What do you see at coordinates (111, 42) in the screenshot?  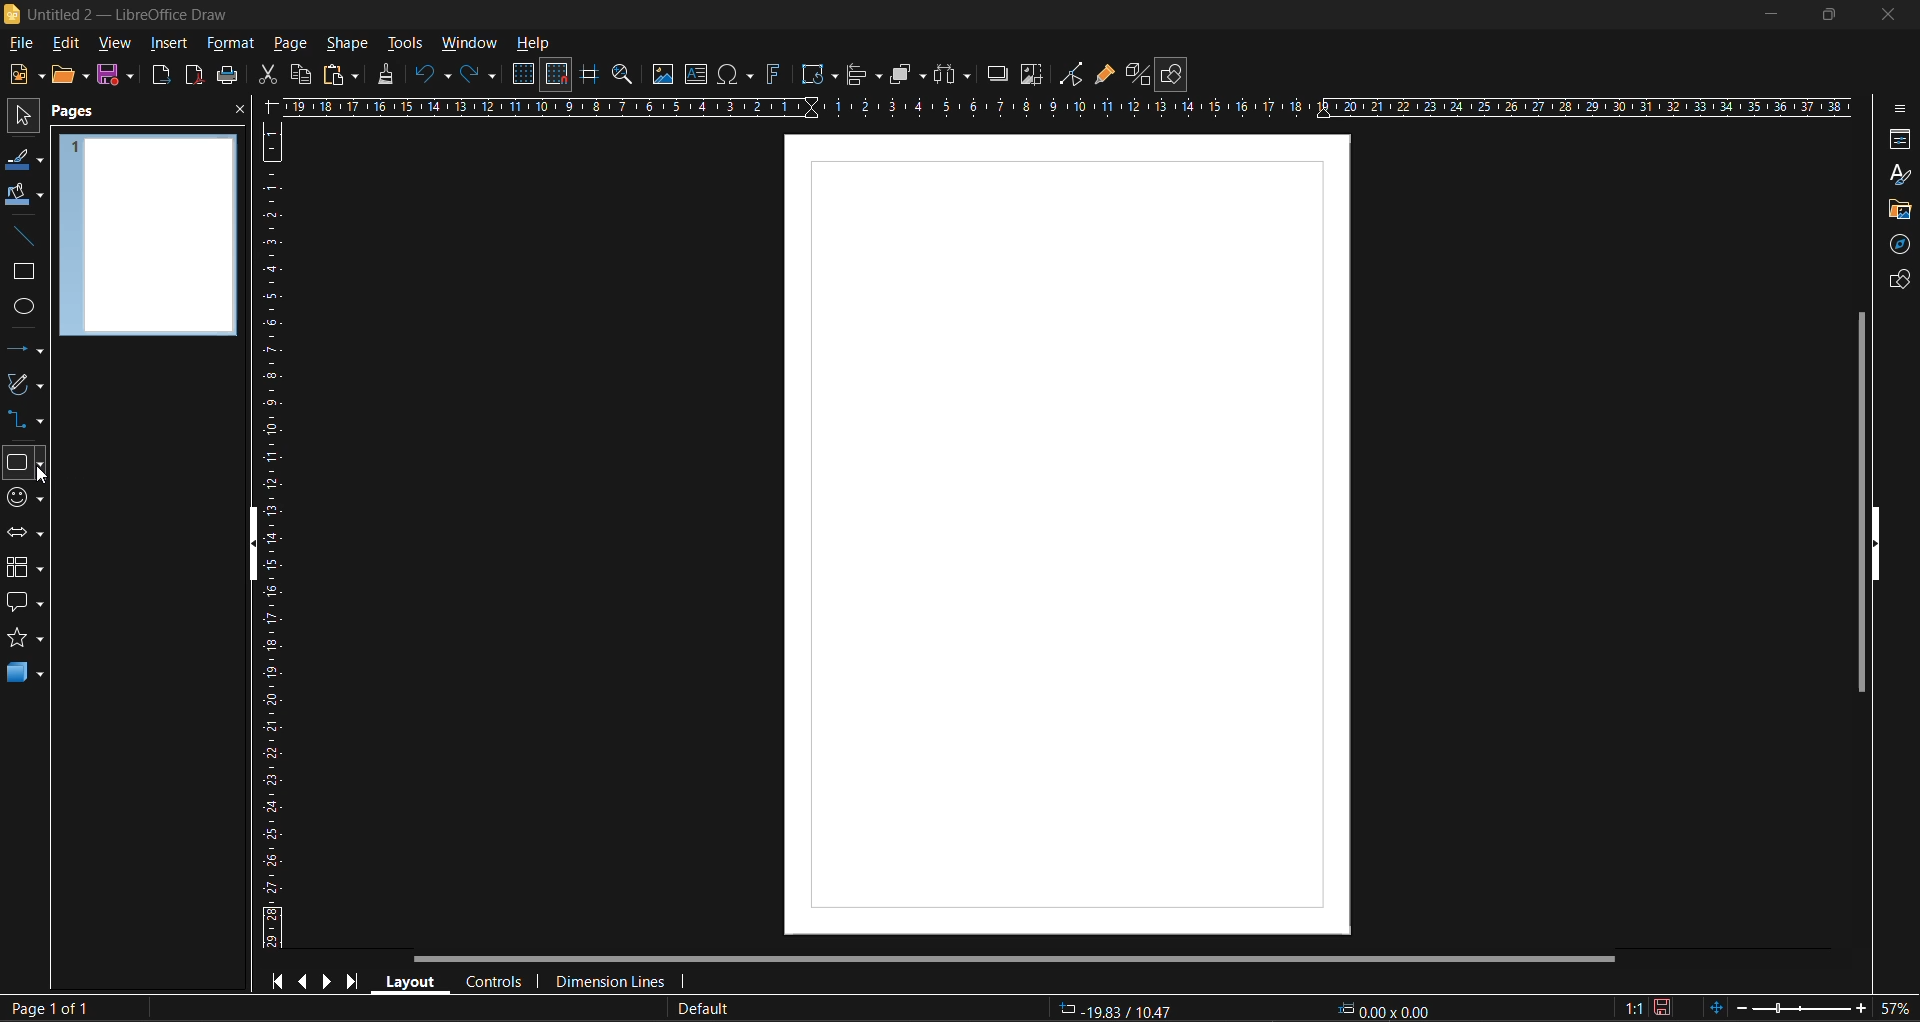 I see `view` at bounding box center [111, 42].